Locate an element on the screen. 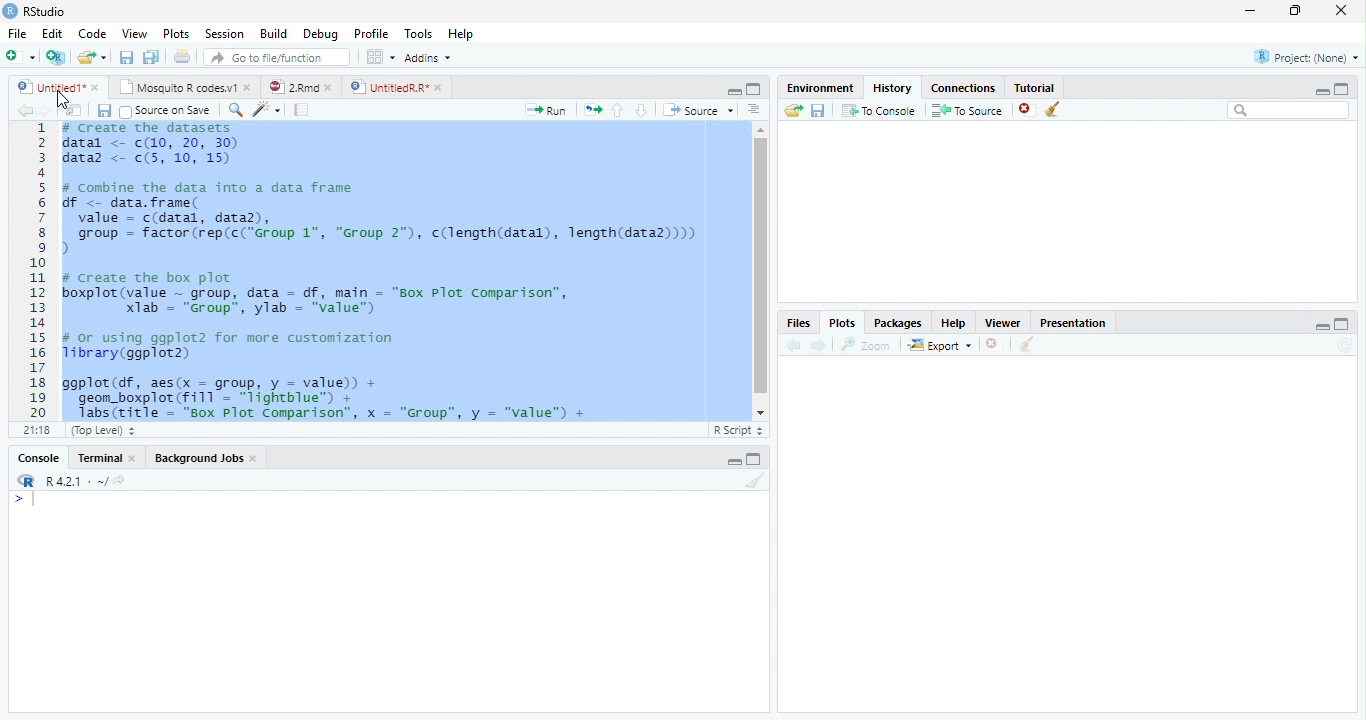 The width and height of the screenshot is (1366, 720). New line is located at coordinates (24, 500).